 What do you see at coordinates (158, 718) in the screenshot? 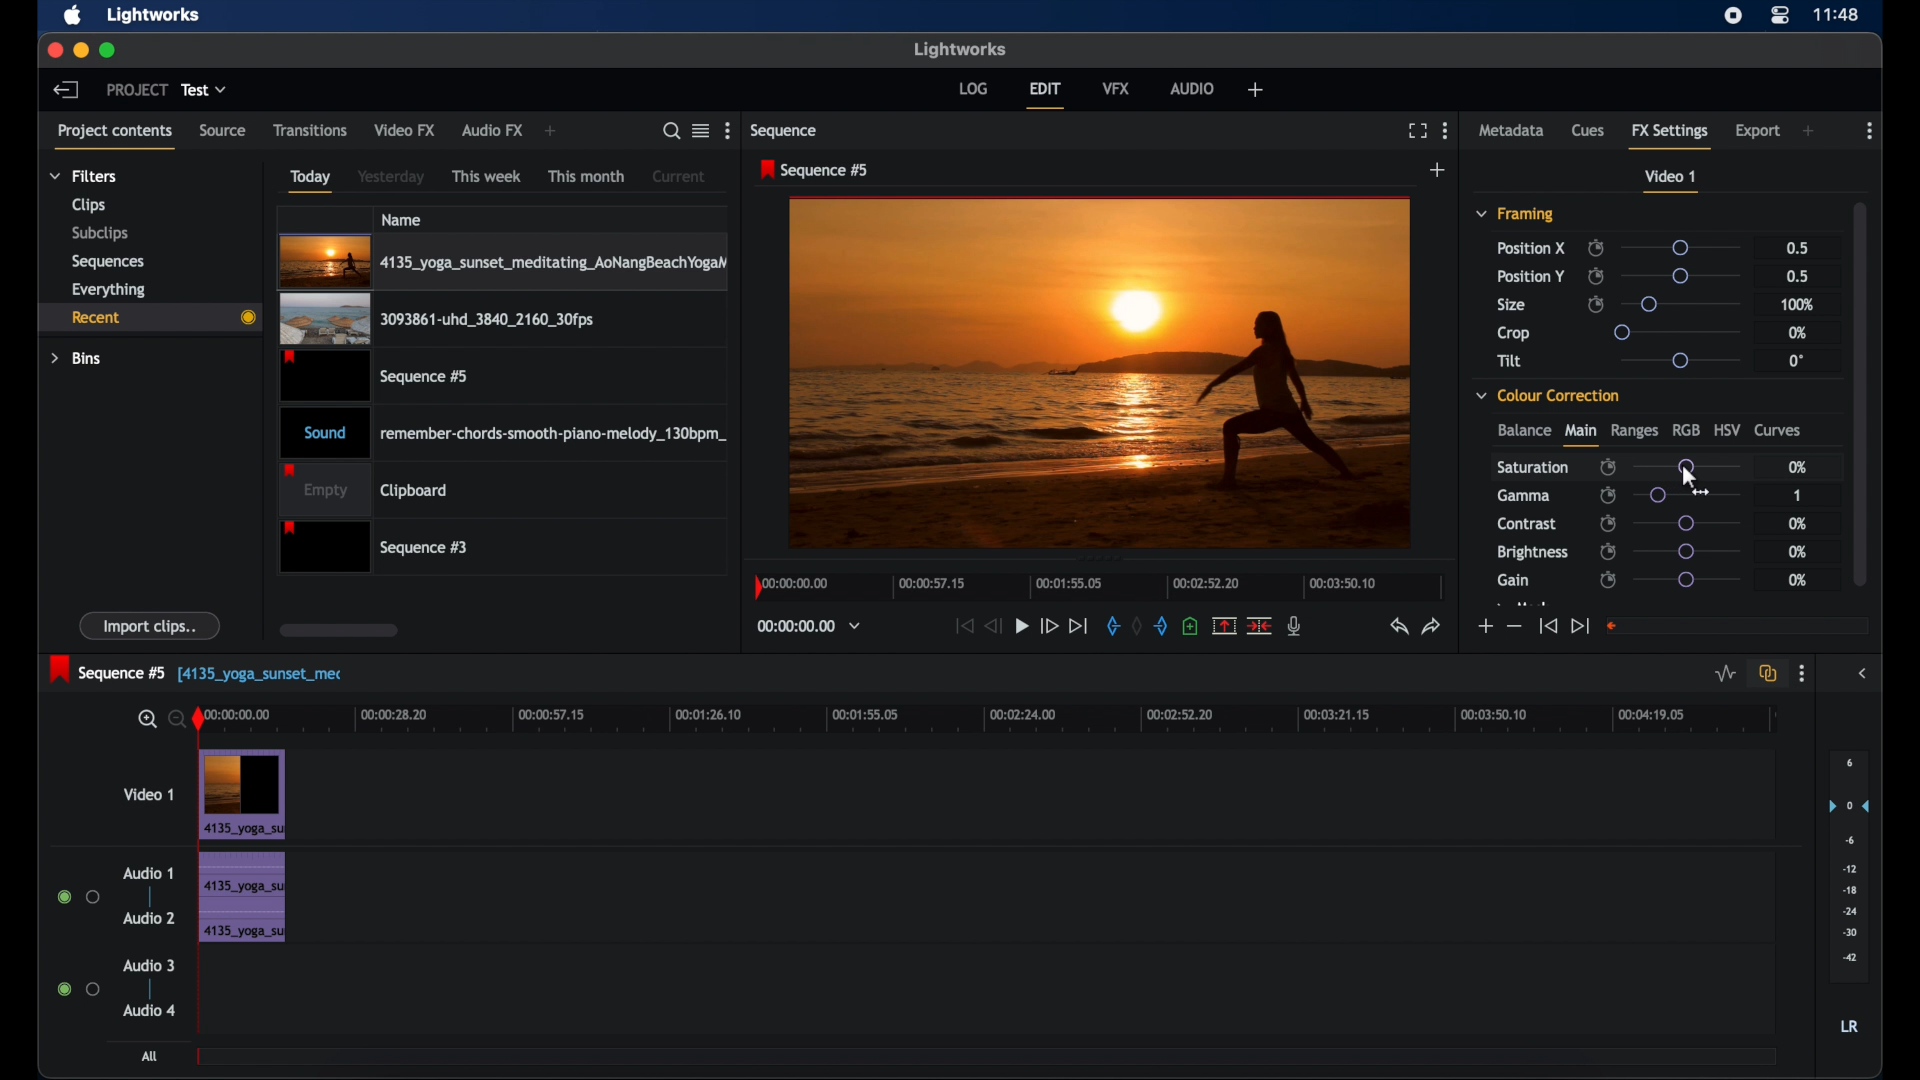
I see `zoom` at bounding box center [158, 718].